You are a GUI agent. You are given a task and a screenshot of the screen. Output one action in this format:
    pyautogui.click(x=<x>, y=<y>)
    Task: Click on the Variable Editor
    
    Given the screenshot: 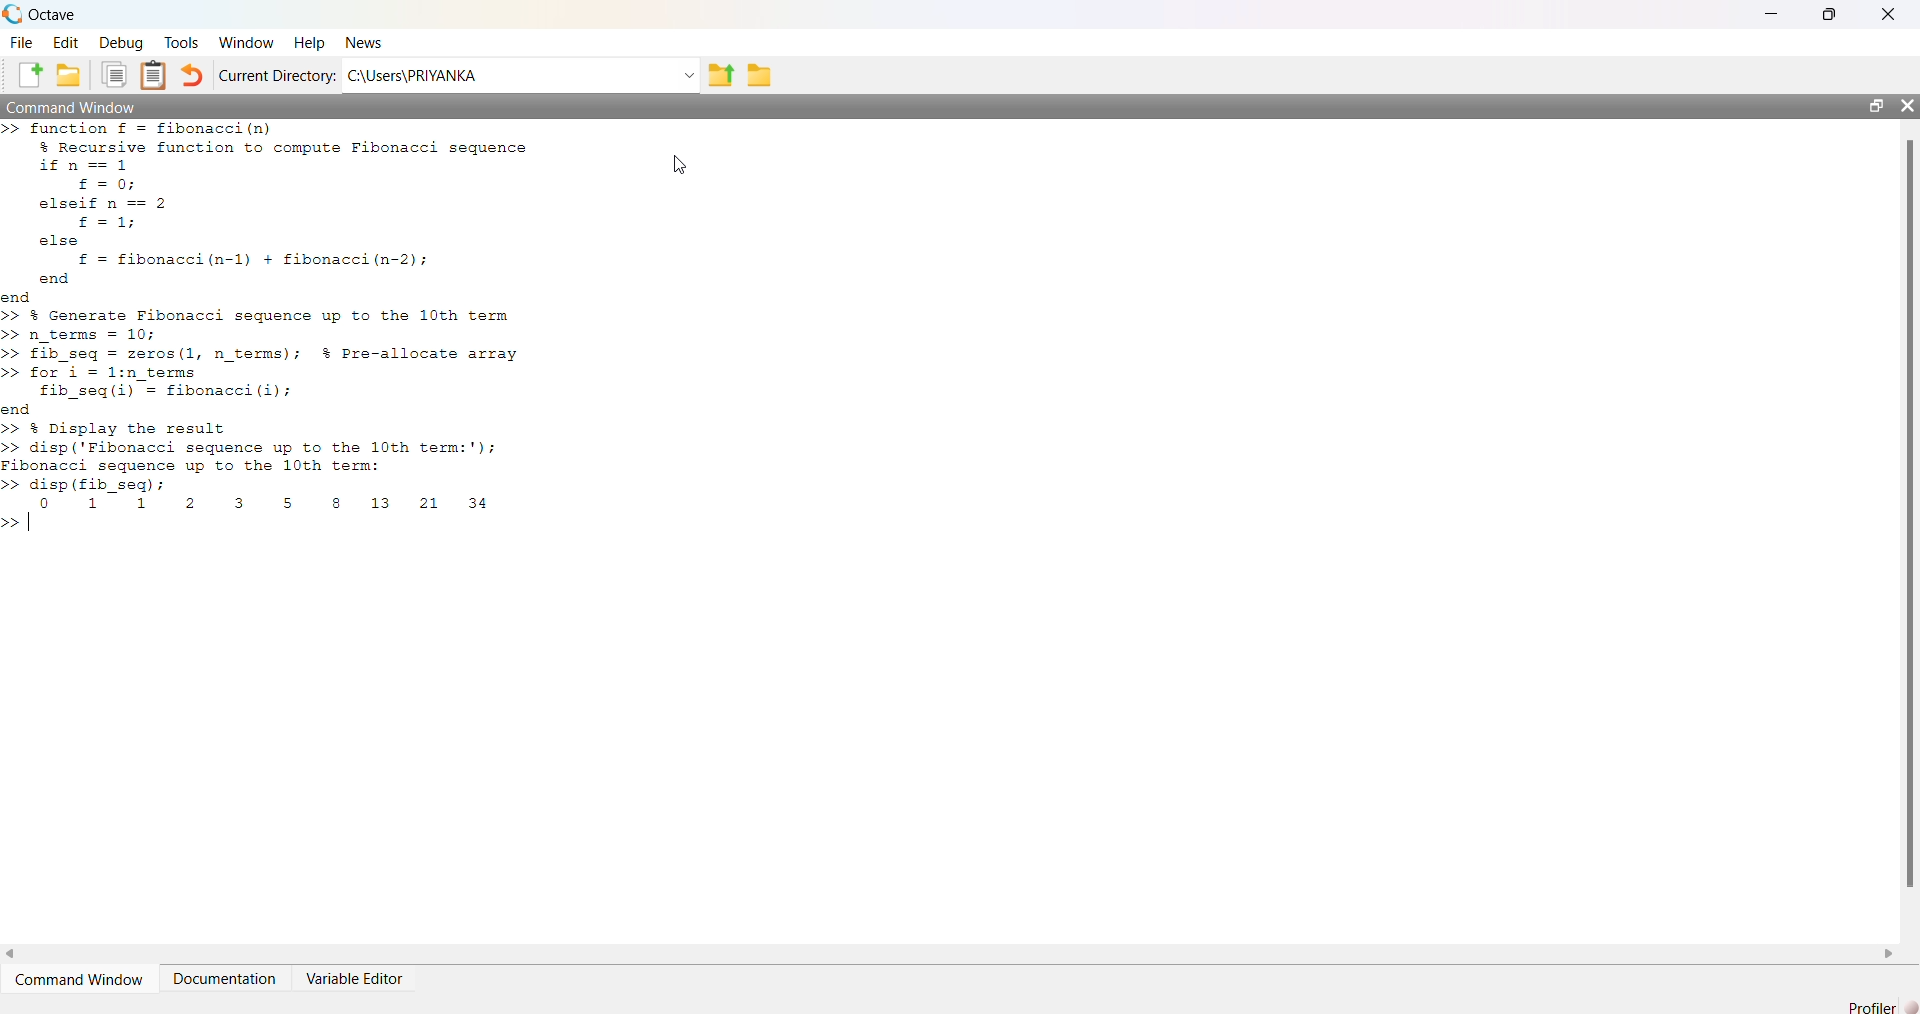 What is the action you would take?
    pyautogui.click(x=353, y=972)
    